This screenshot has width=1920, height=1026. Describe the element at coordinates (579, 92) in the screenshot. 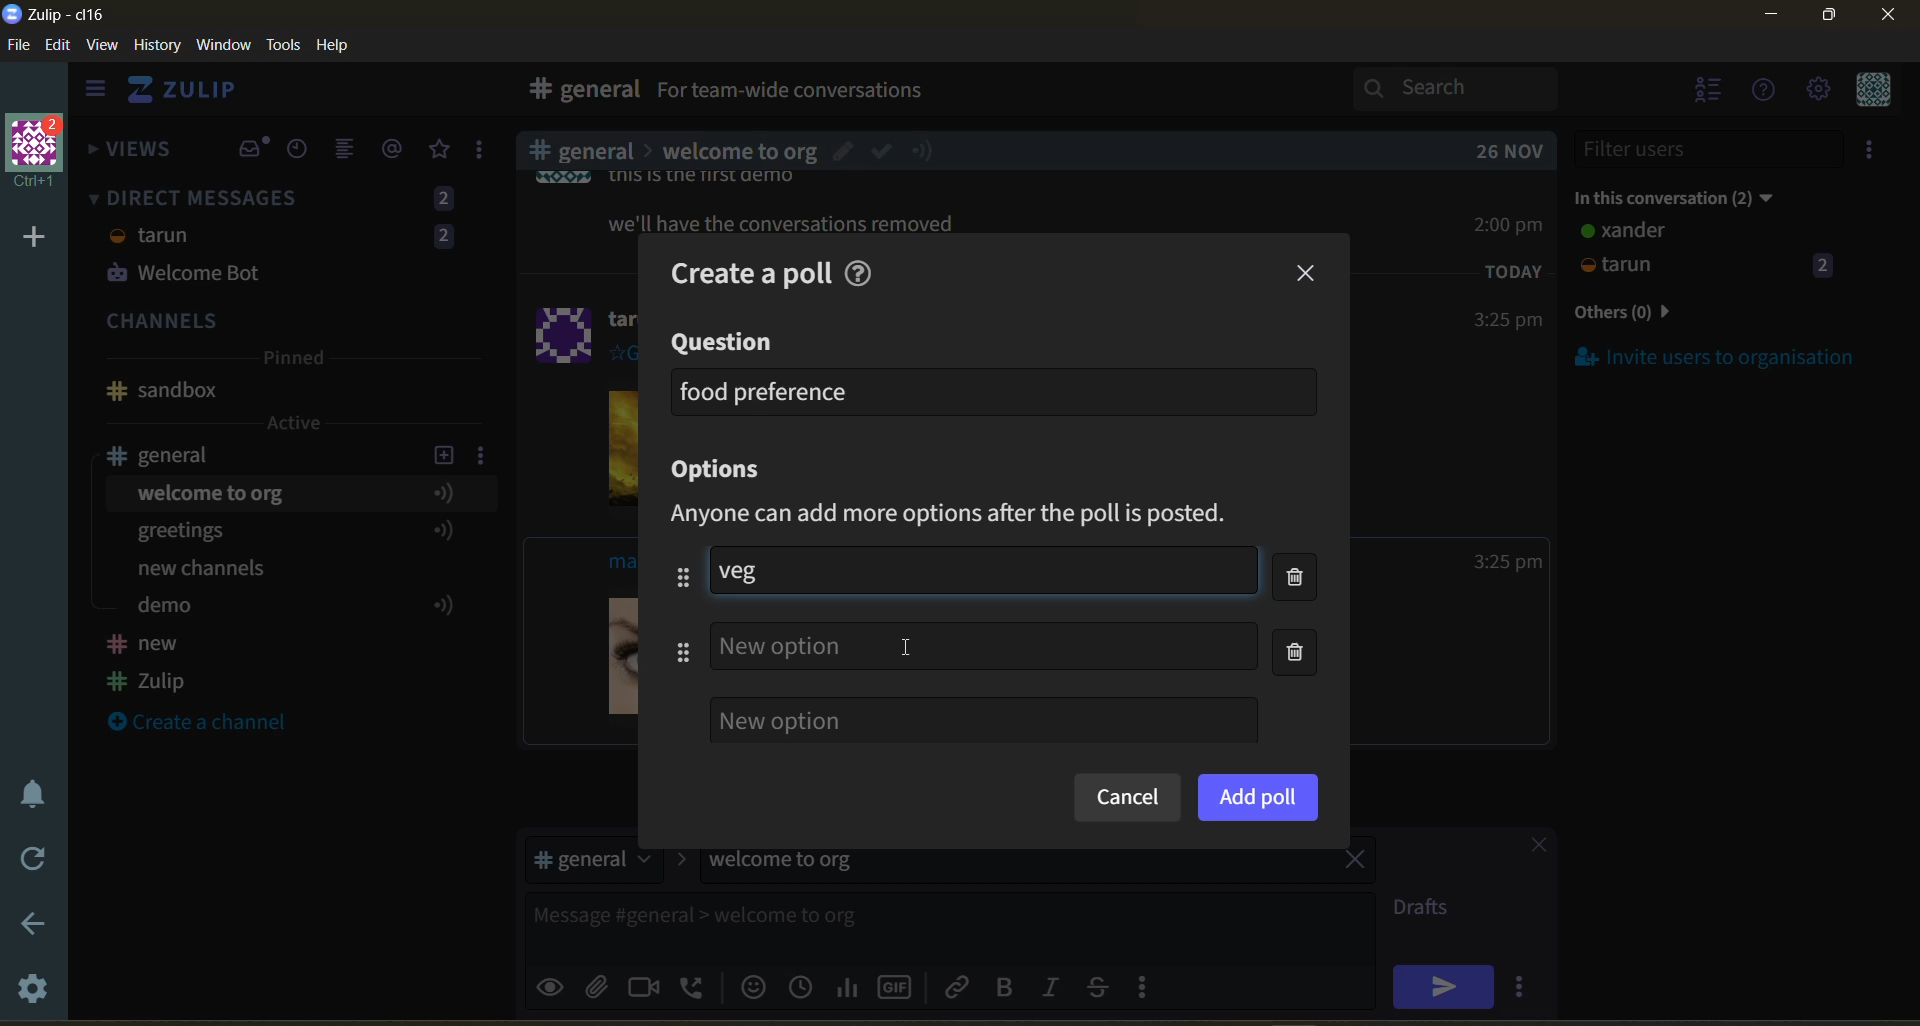

I see `inbox` at that location.